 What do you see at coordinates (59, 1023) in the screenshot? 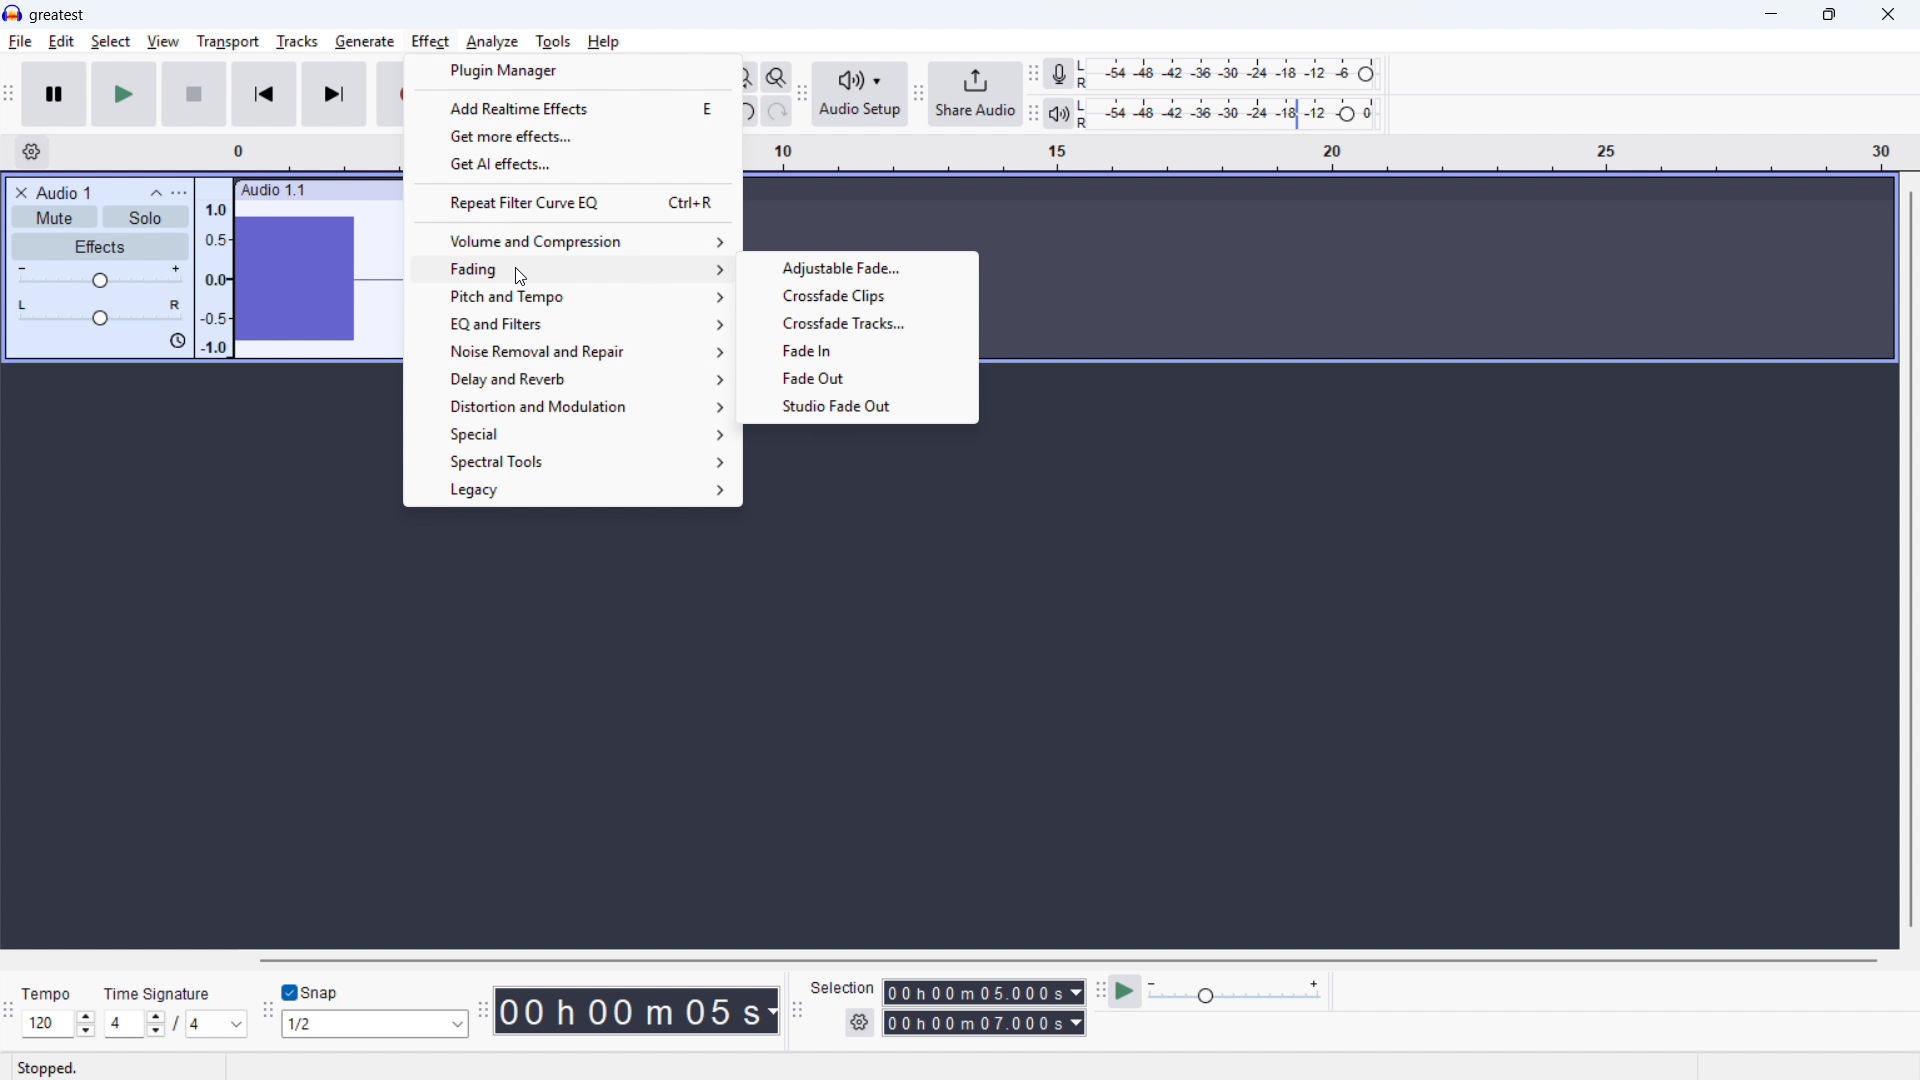
I see `Set tempo ` at bounding box center [59, 1023].